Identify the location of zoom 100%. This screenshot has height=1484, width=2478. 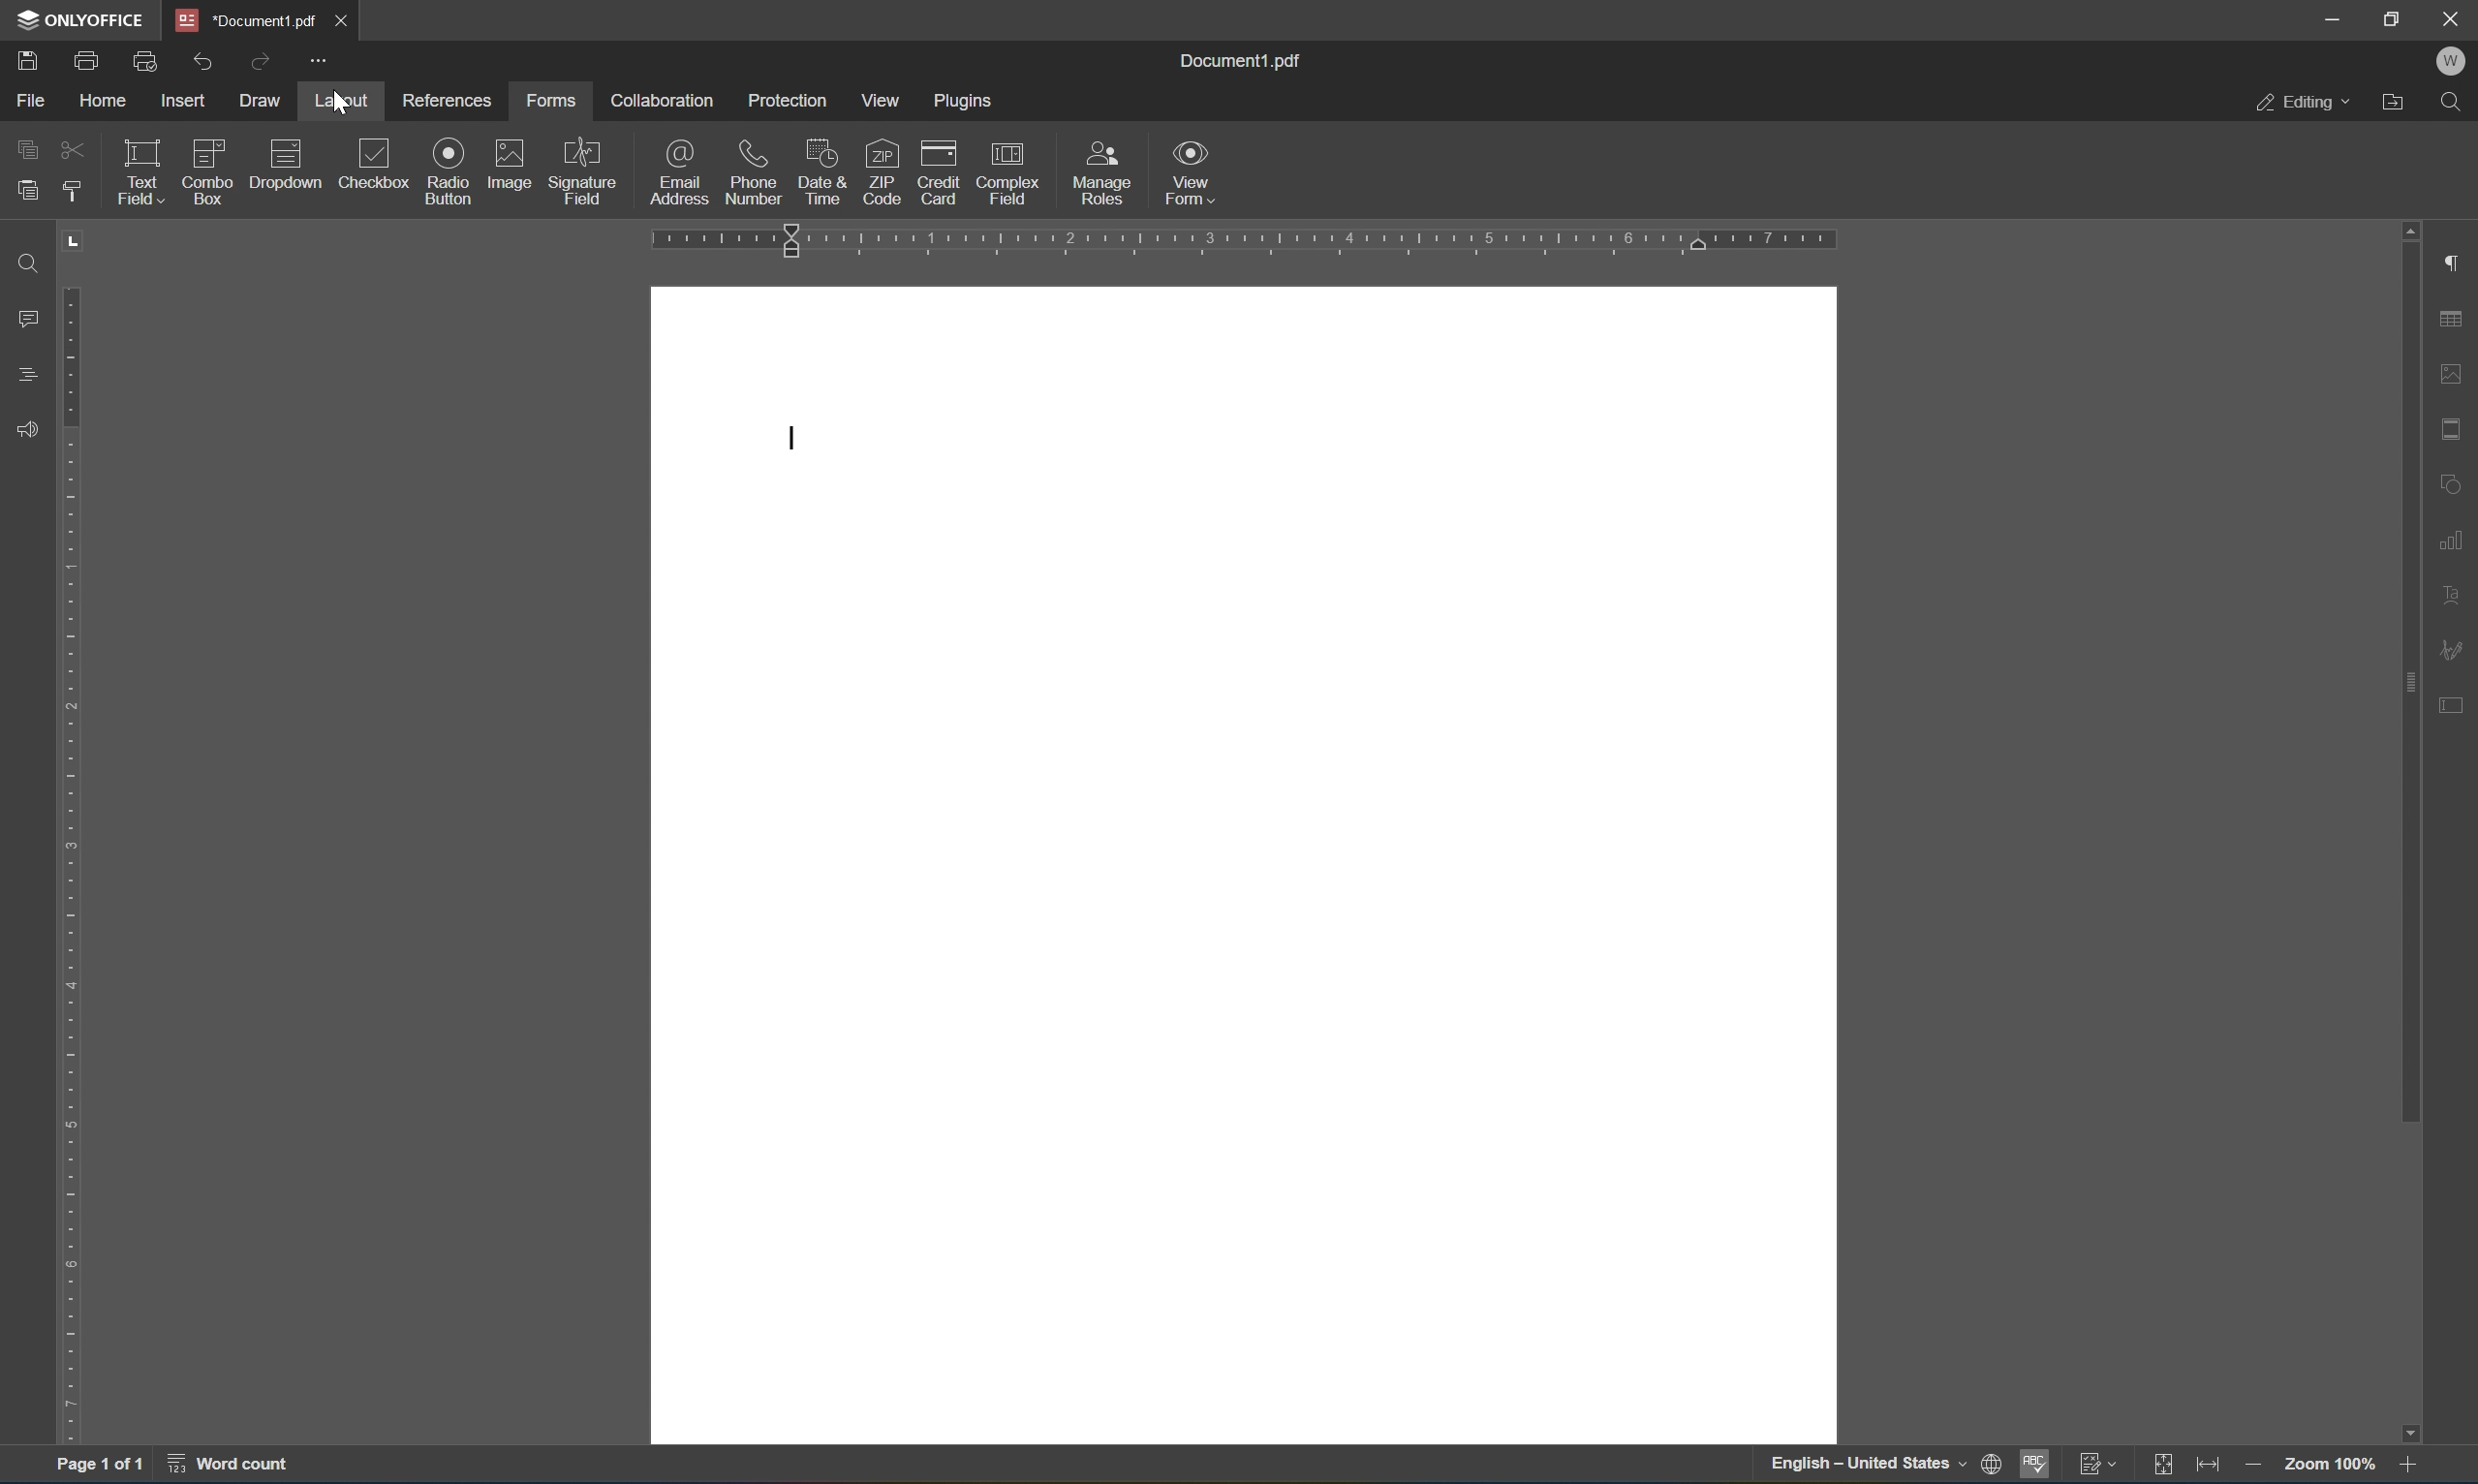
(2325, 1466).